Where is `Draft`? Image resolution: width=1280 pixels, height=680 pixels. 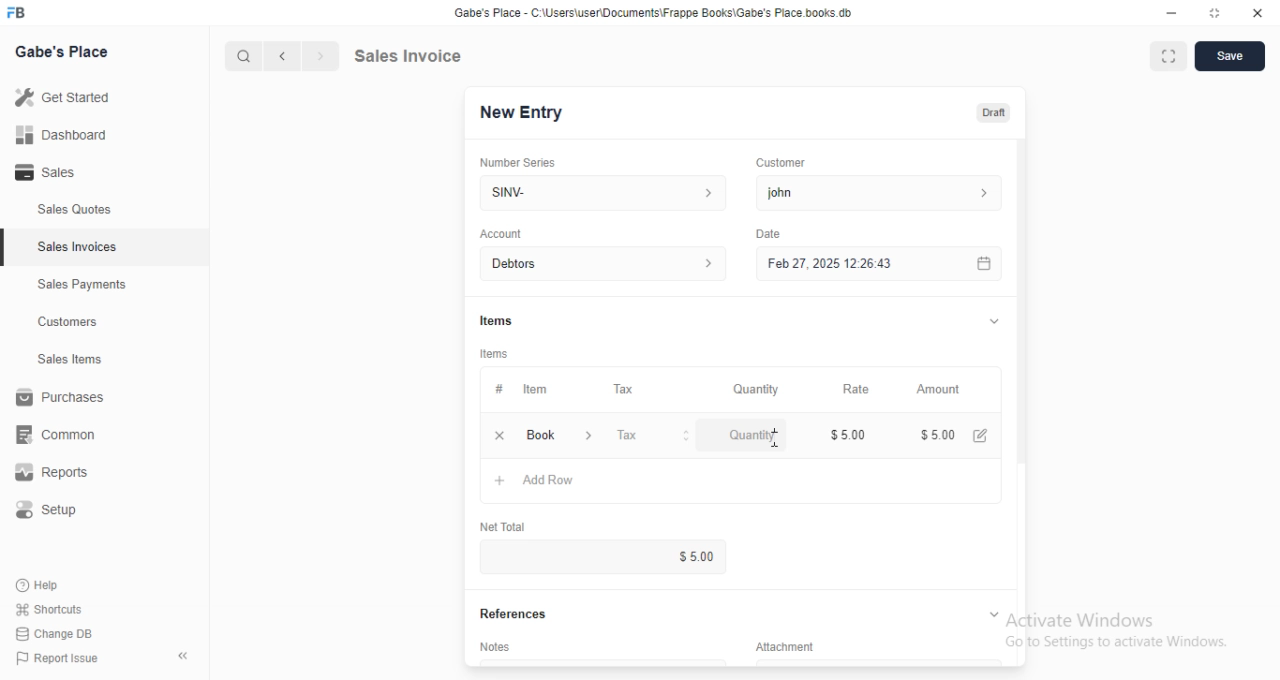 Draft is located at coordinates (995, 113).